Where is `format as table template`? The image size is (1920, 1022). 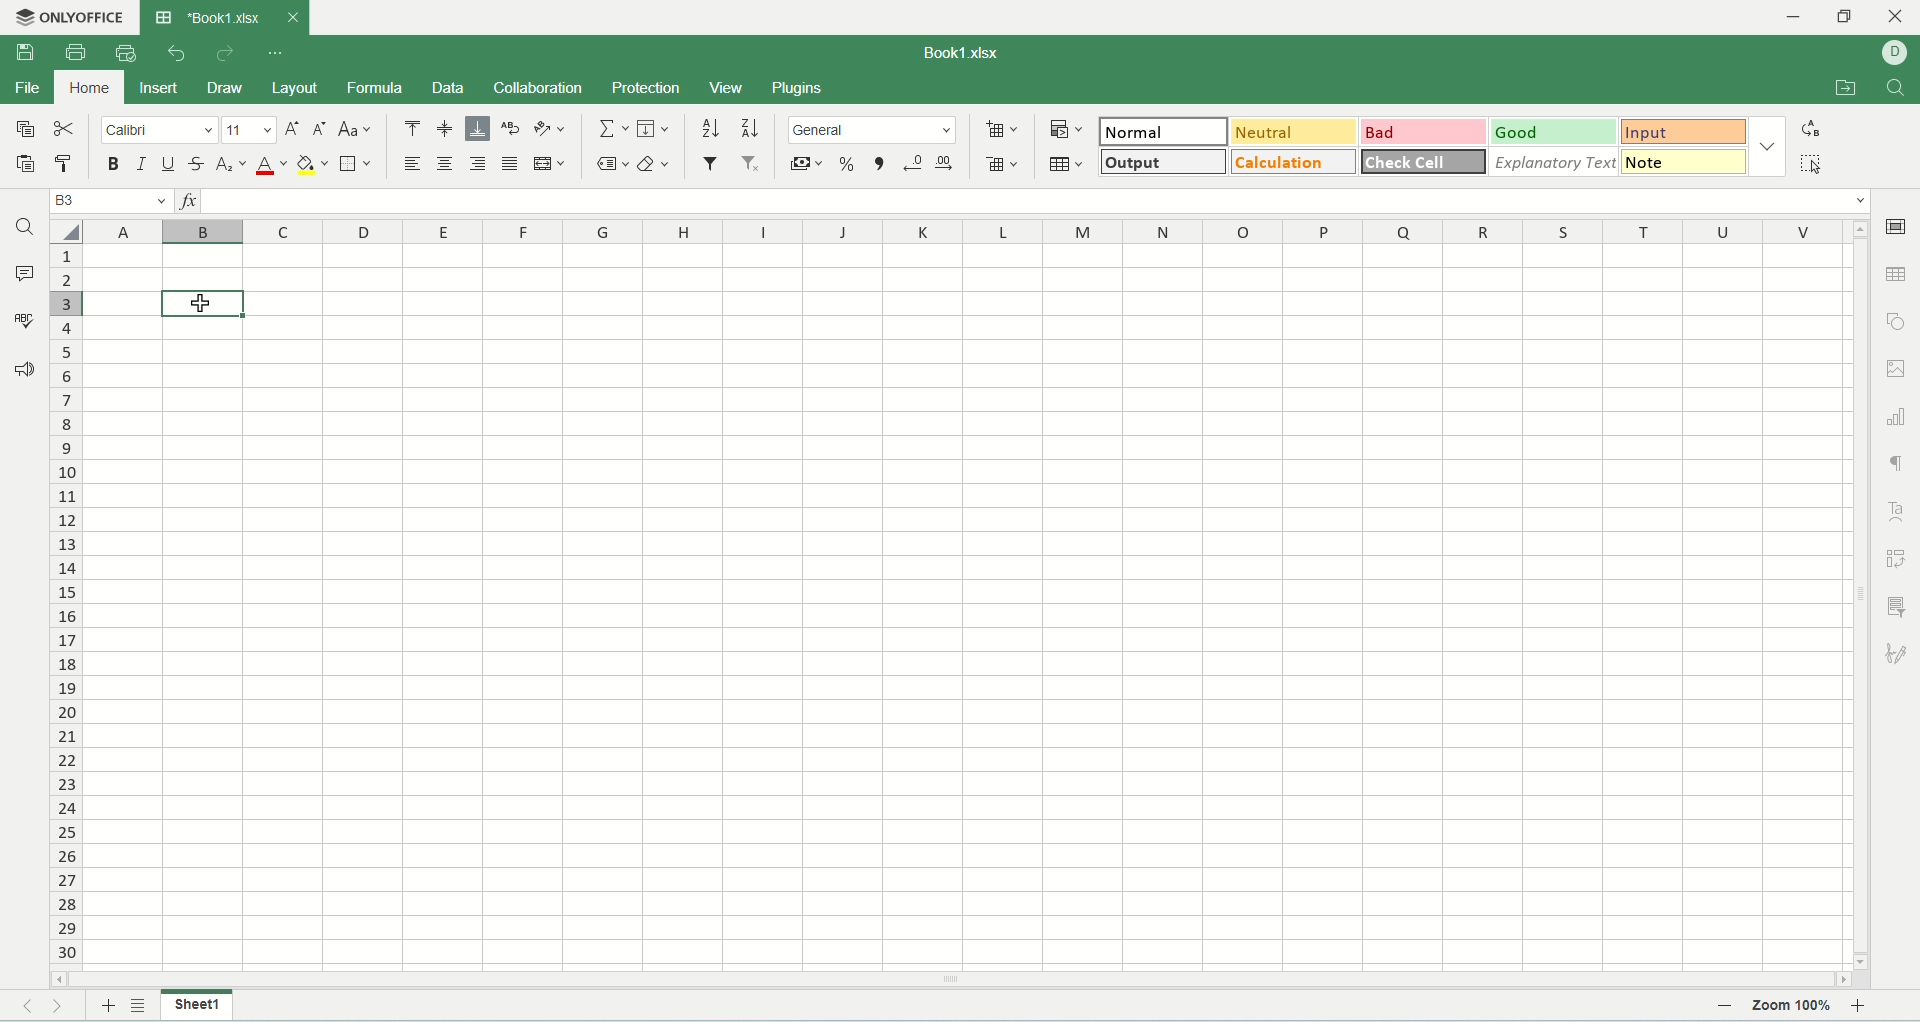
format as table template is located at coordinates (1070, 164).